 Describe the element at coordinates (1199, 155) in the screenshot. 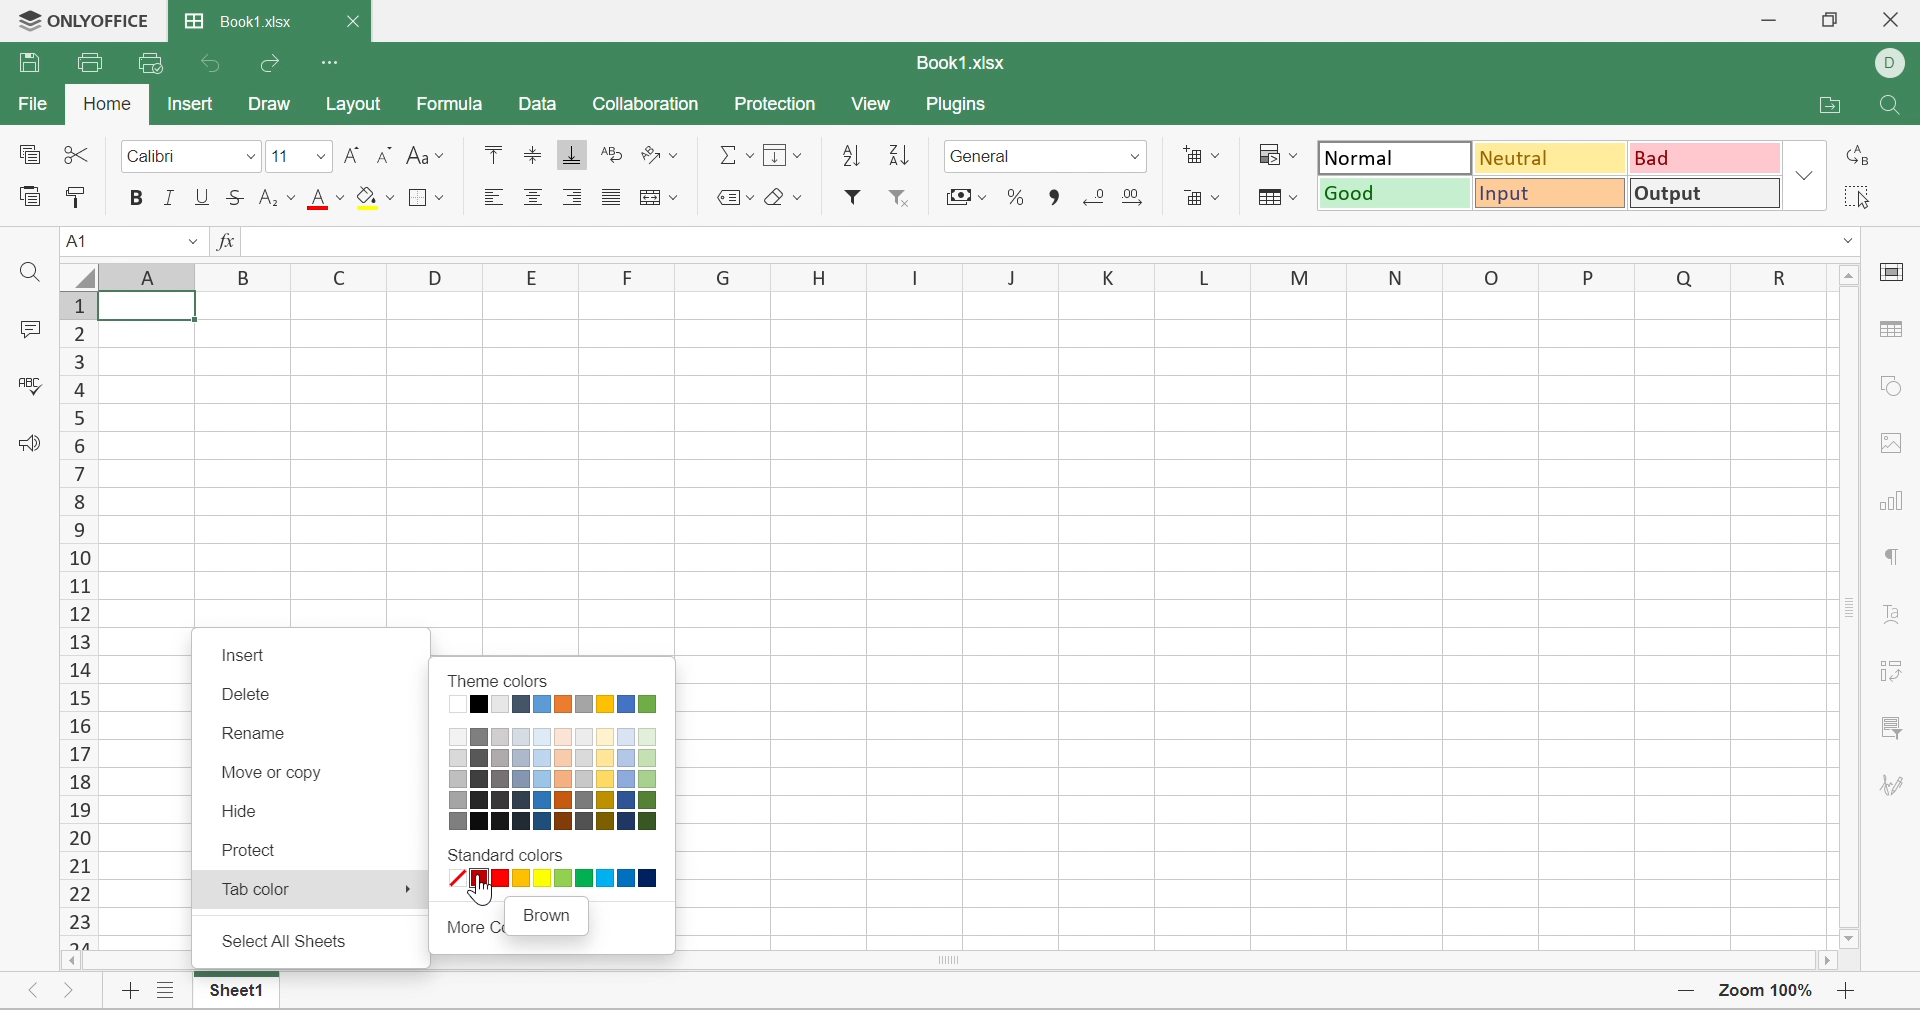

I see `Add cell` at that location.